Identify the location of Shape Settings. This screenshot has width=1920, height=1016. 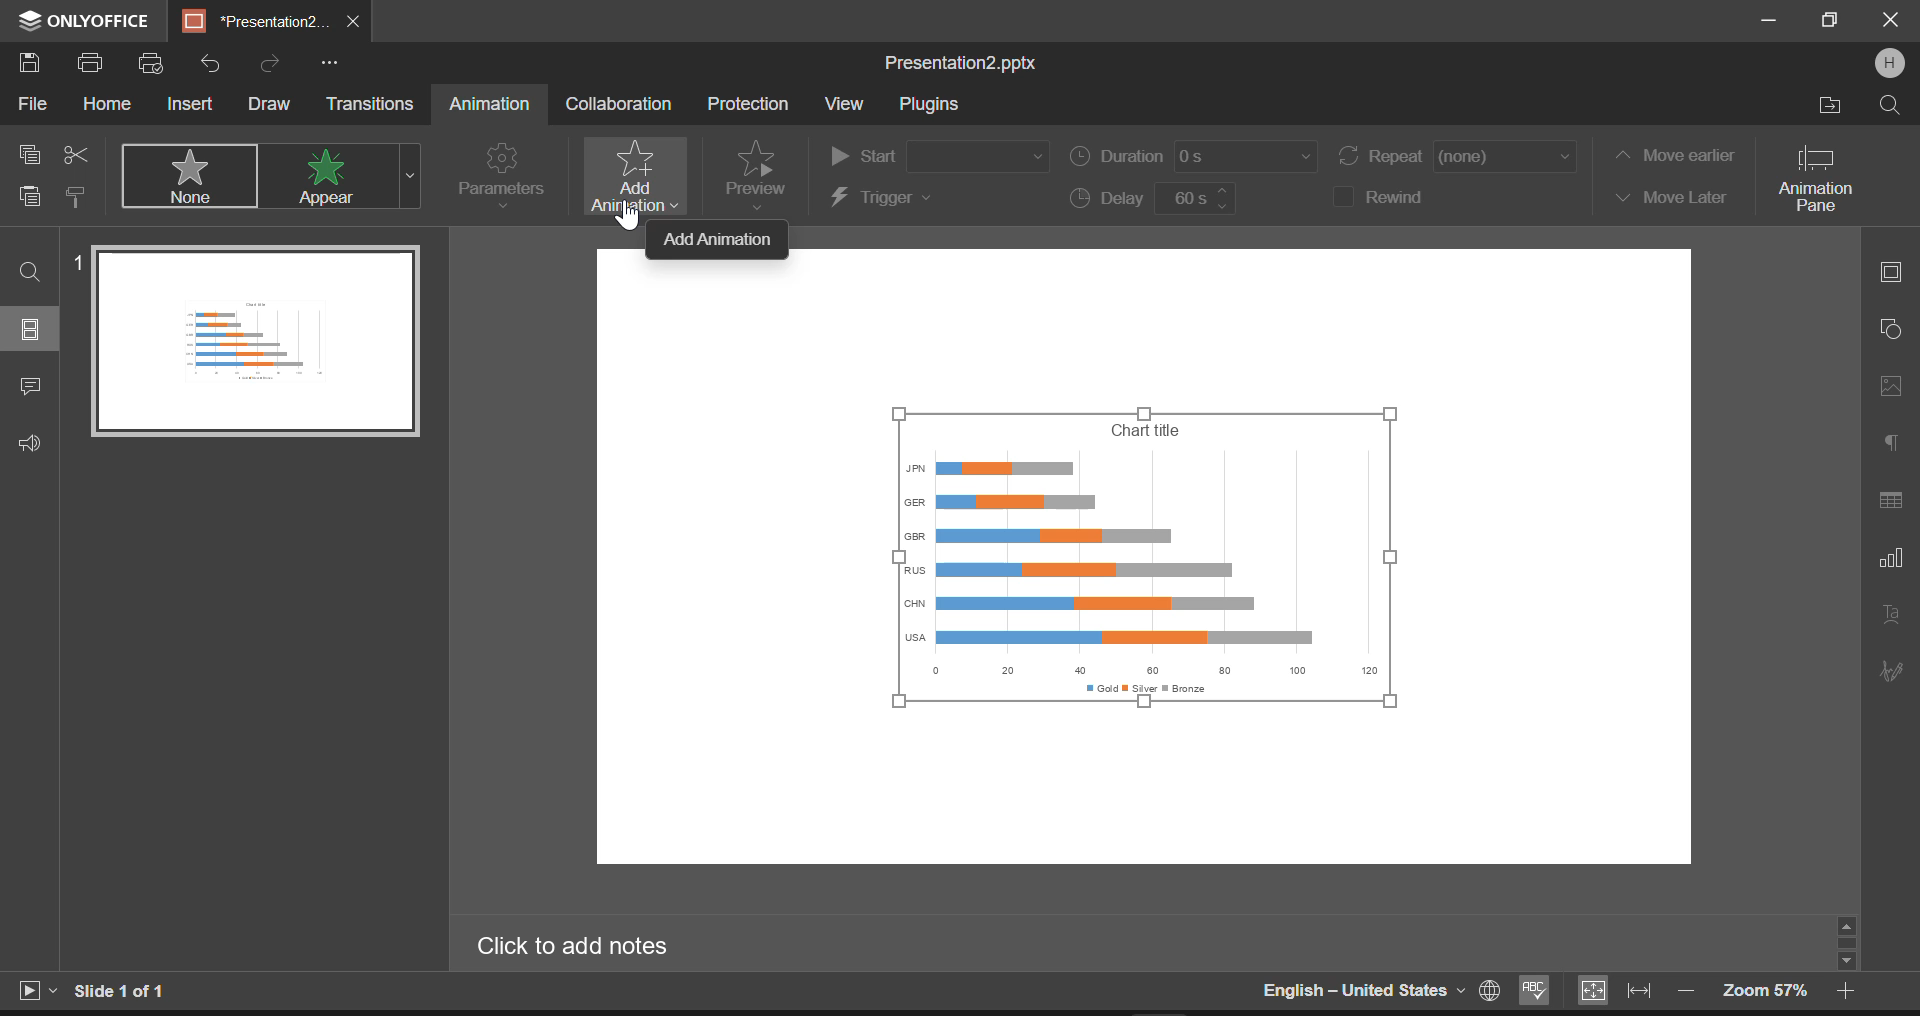
(1889, 327).